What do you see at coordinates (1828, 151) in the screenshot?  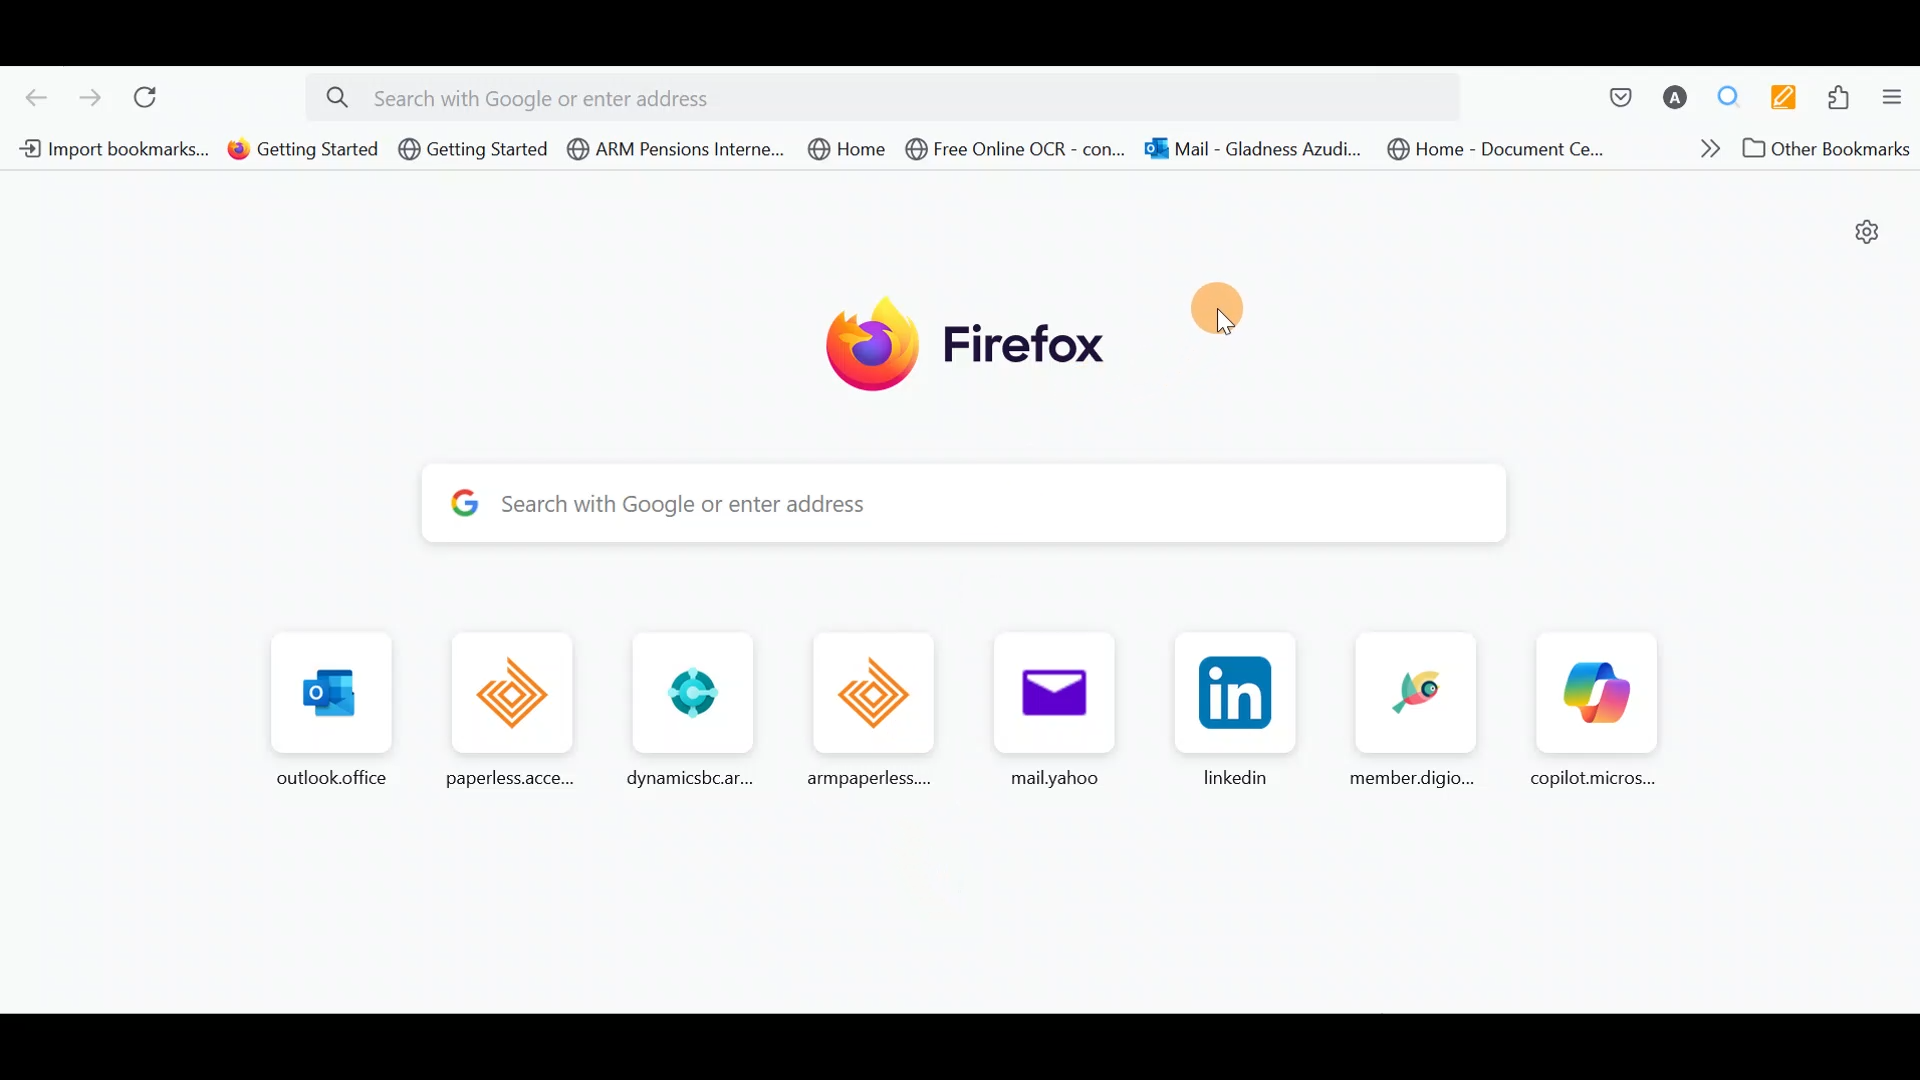 I see `Other bookmarks` at bounding box center [1828, 151].